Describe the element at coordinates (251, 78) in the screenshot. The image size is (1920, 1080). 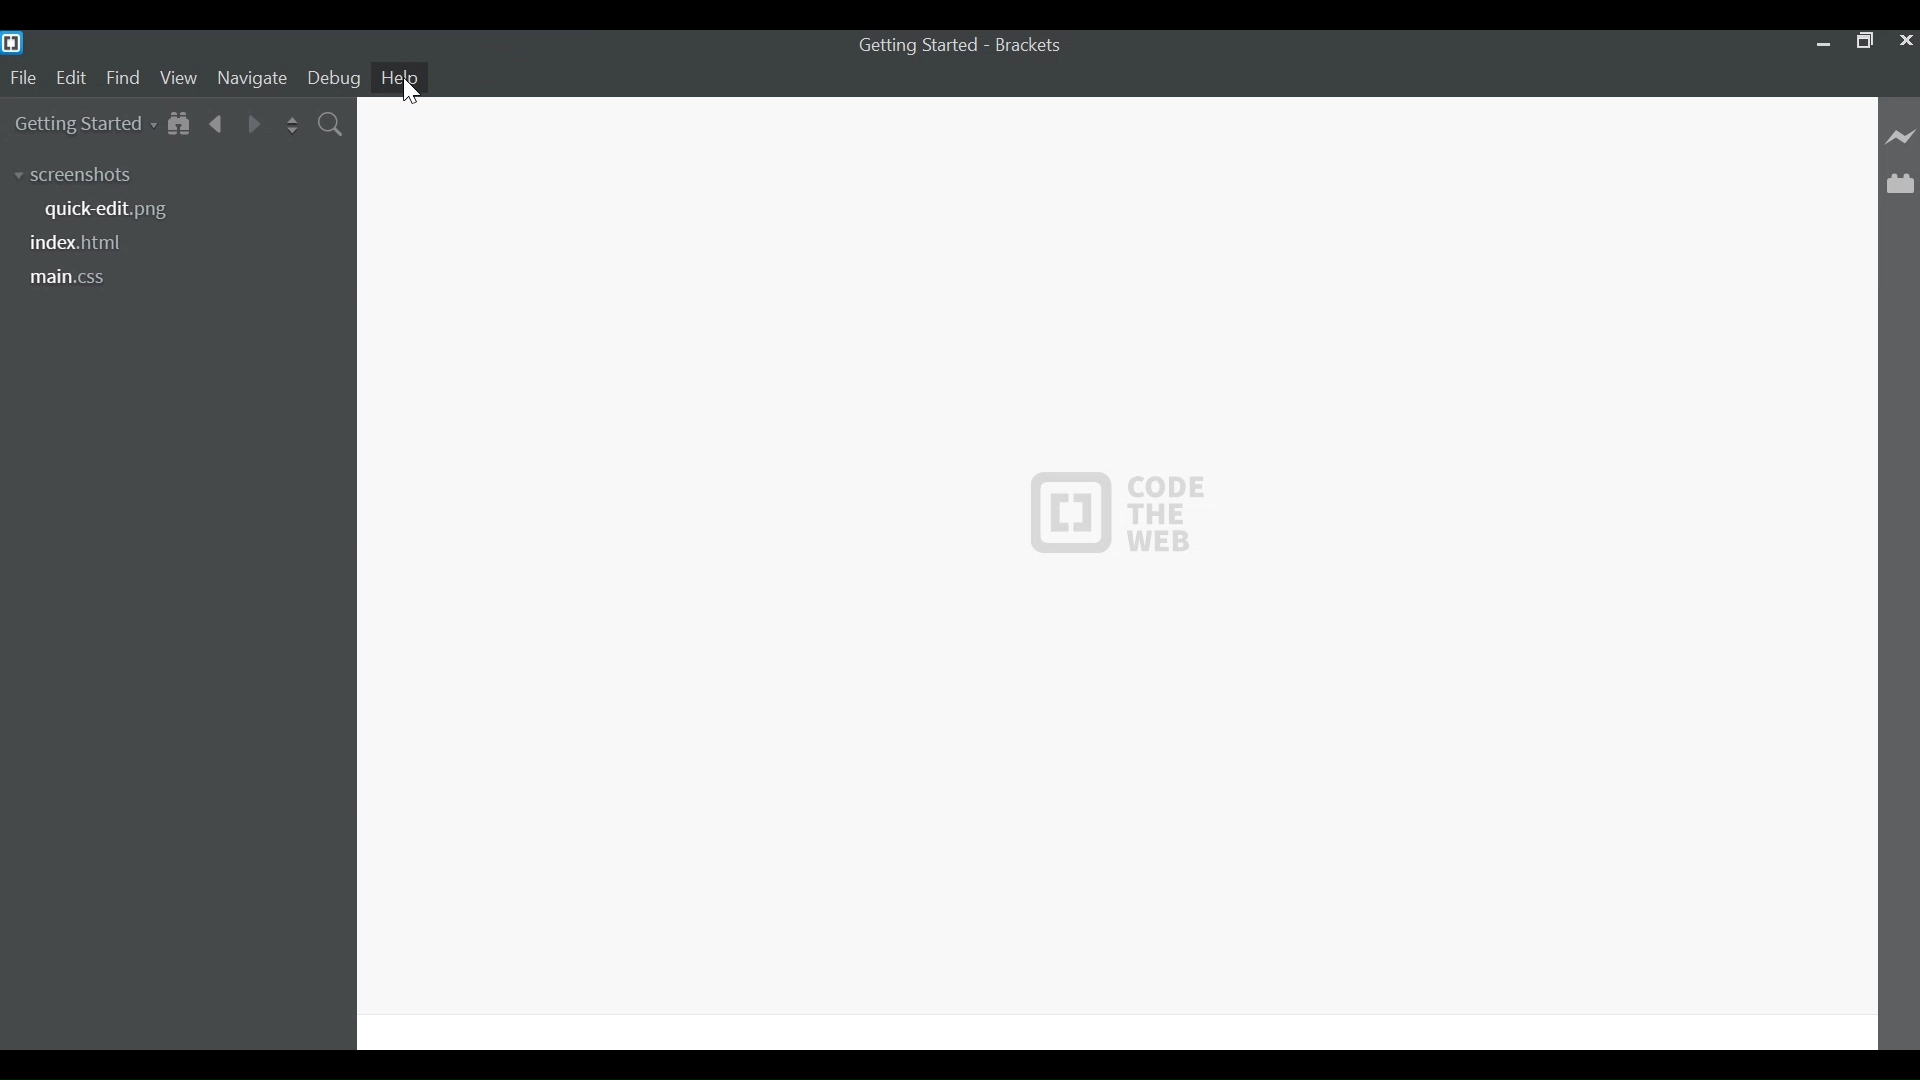
I see `Navigate` at that location.